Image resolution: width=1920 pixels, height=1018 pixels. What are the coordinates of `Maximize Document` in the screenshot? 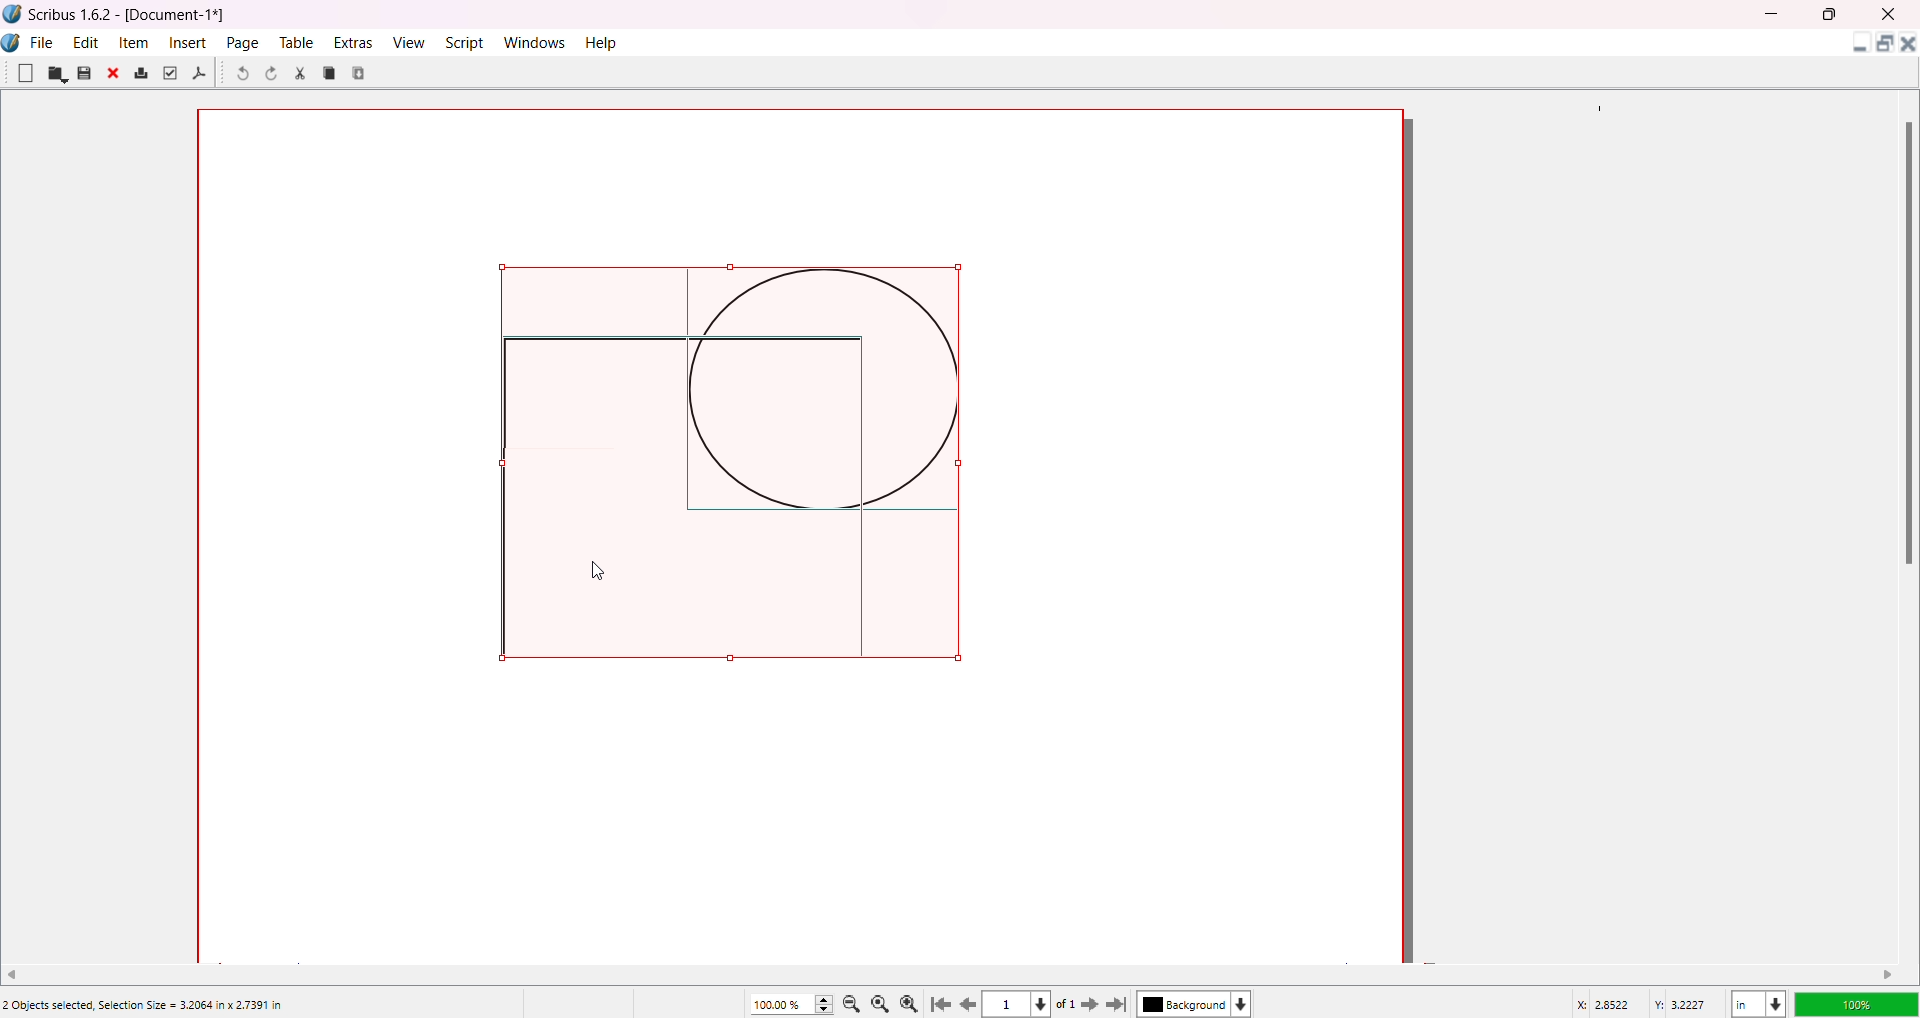 It's located at (1883, 47).